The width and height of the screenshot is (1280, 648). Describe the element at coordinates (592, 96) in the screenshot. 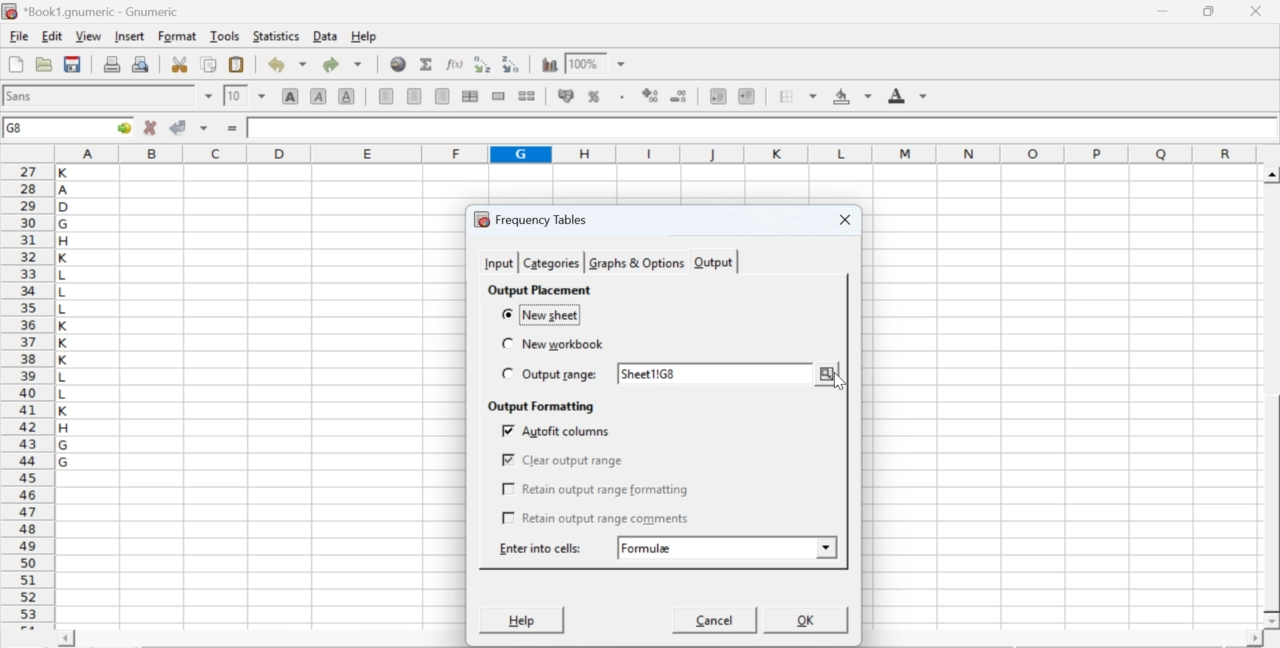

I see `format selection as percentage` at that location.